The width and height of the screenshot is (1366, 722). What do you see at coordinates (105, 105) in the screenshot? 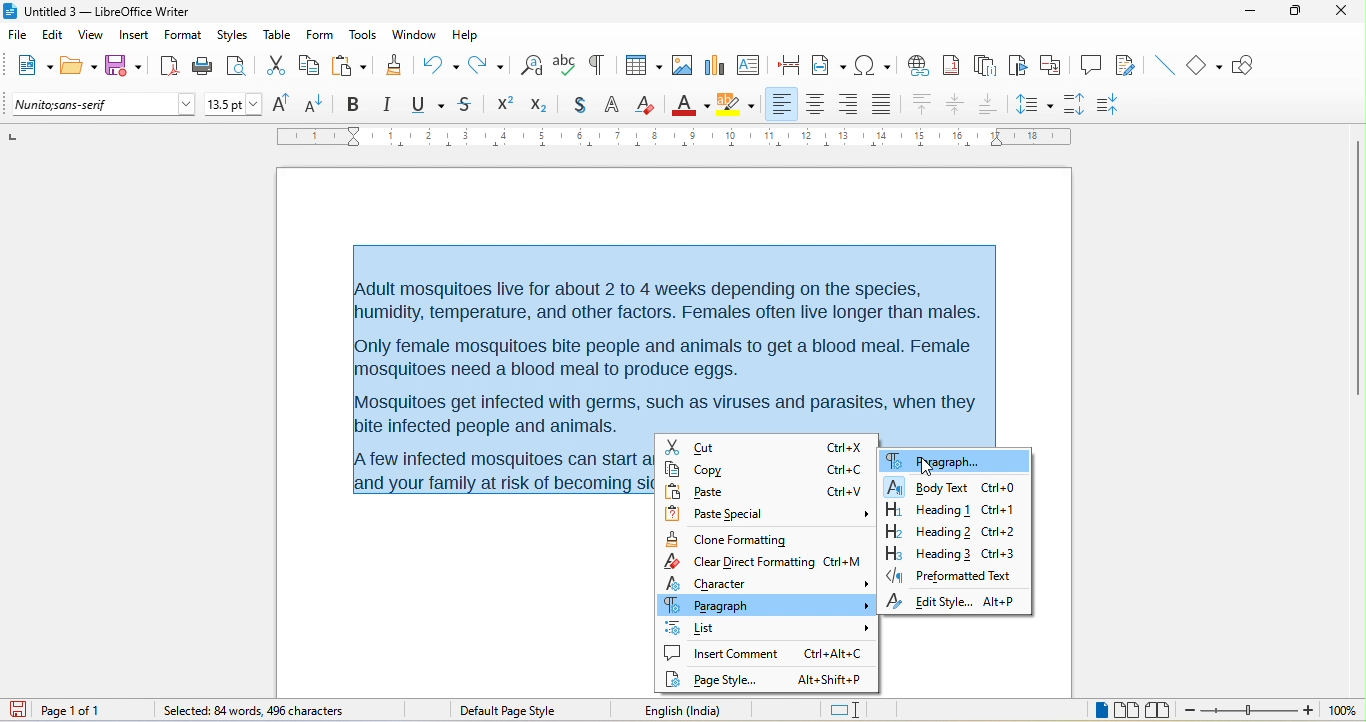
I see `font name` at bounding box center [105, 105].